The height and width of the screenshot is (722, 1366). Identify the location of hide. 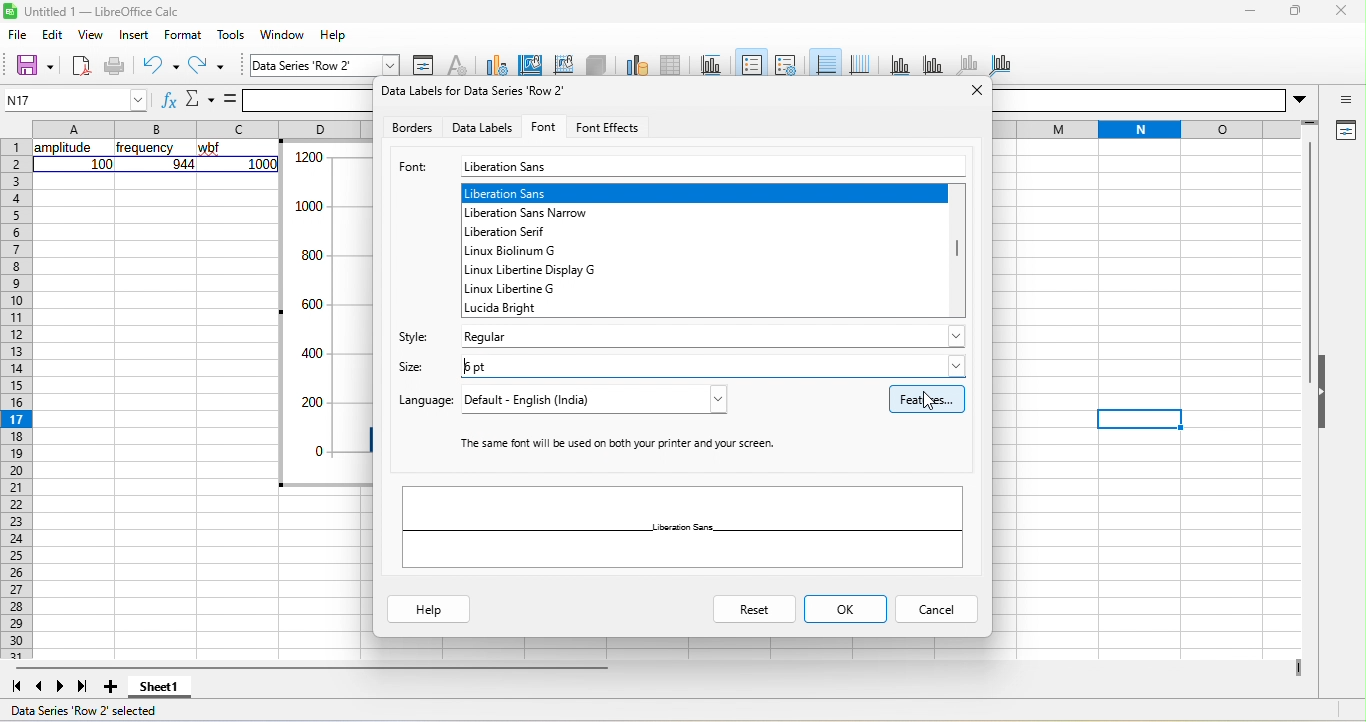
(1324, 396).